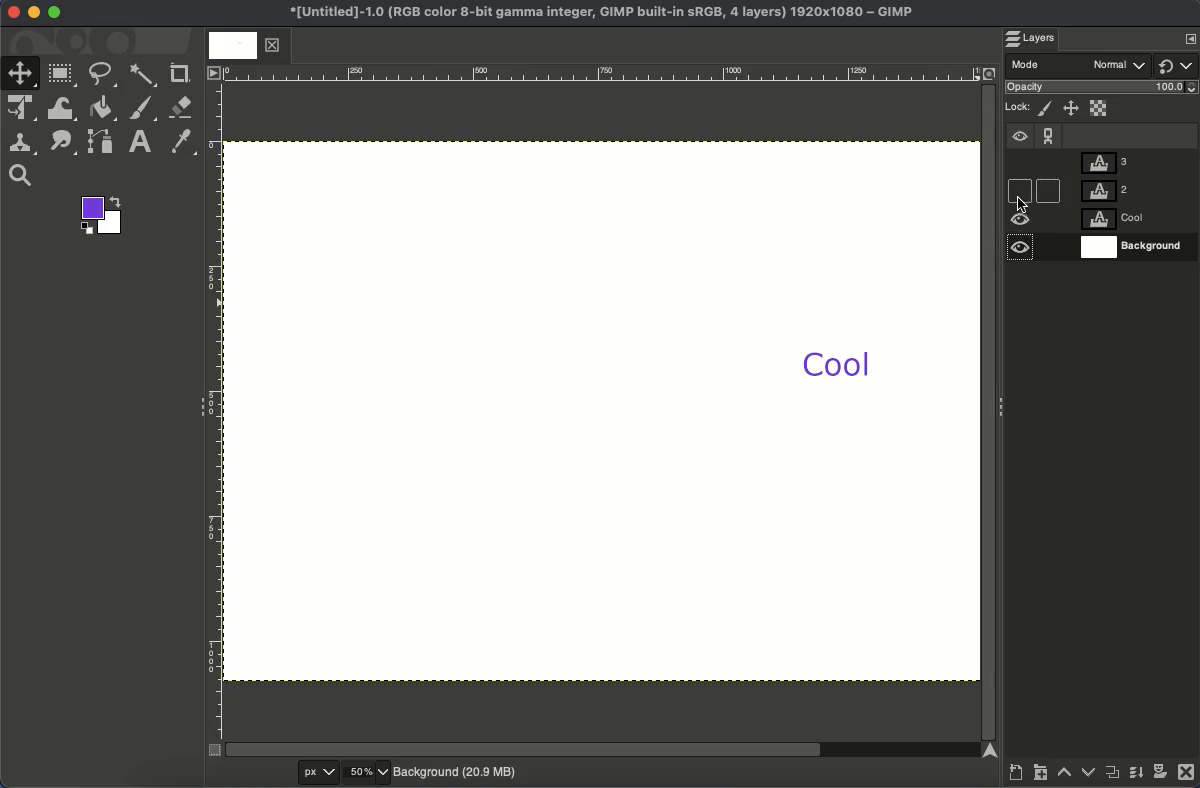 This screenshot has width=1200, height=788. I want to click on Clone, so click(25, 143).